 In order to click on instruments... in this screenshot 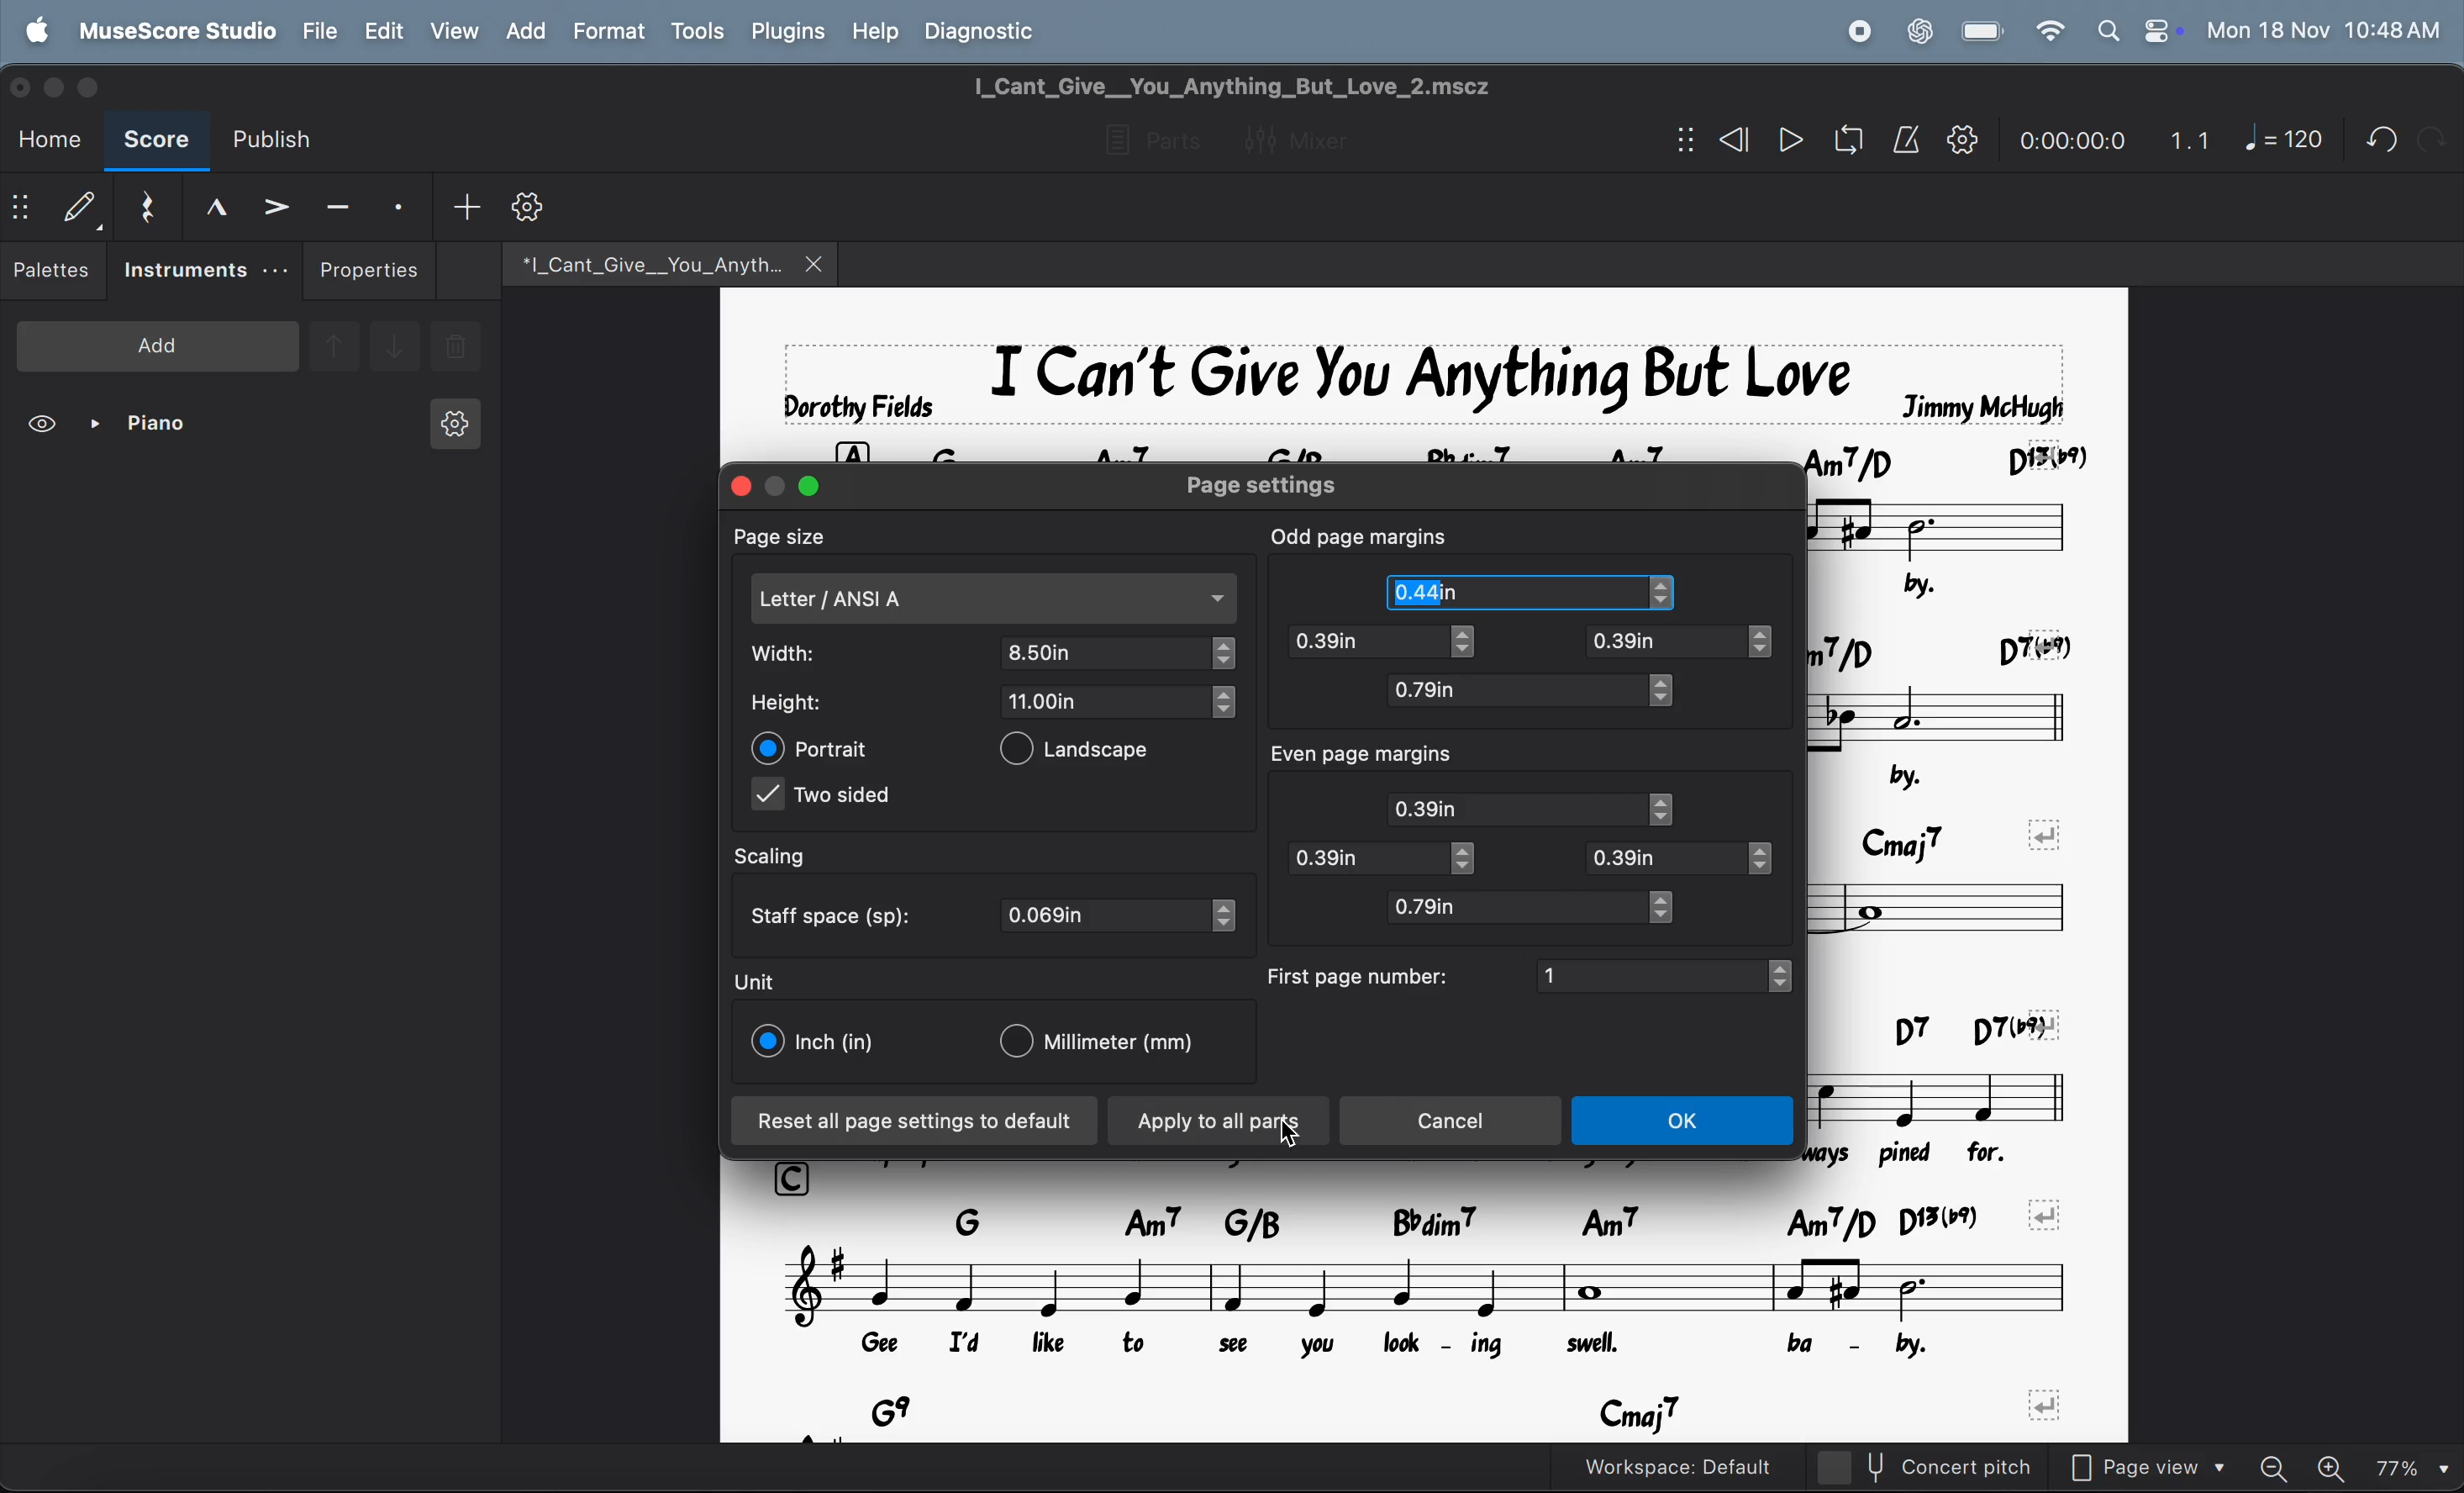, I will do `click(204, 271)`.